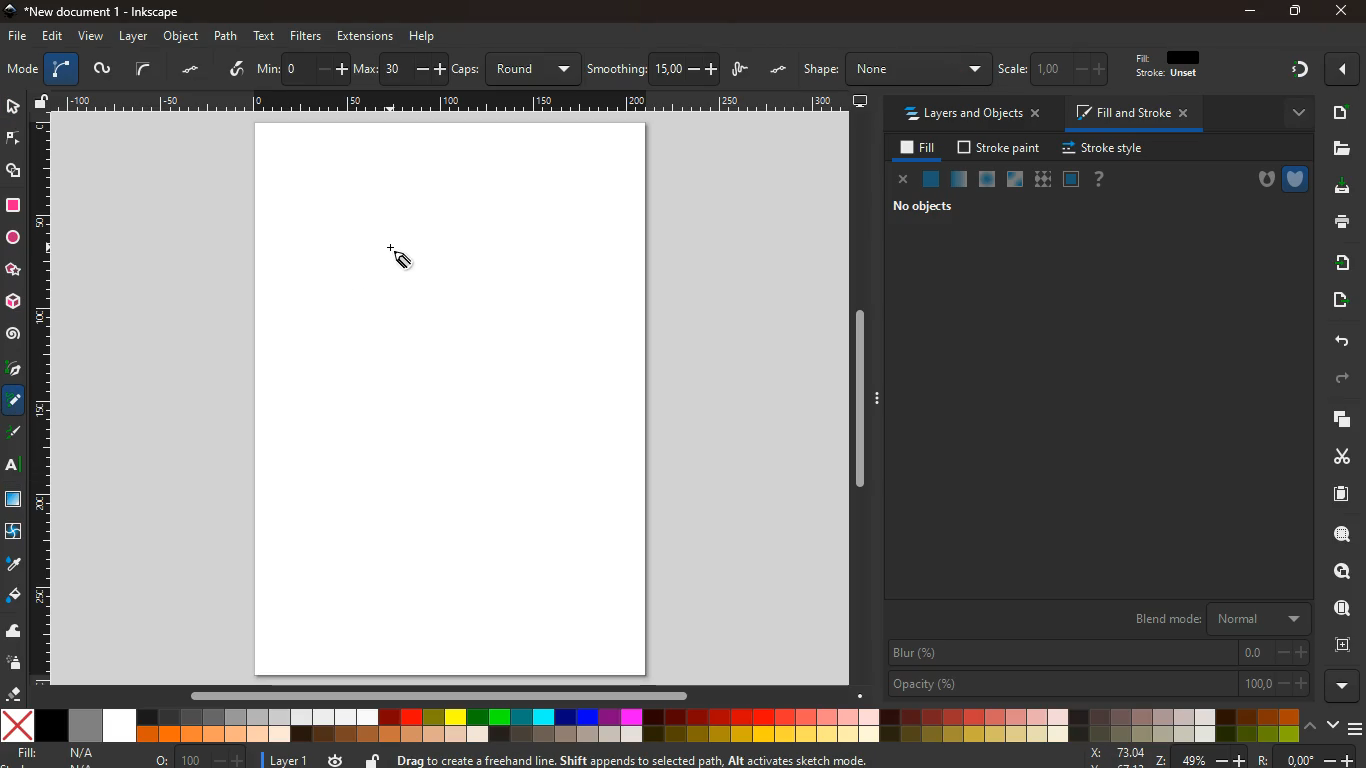  Describe the element at coordinates (12, 105) in the screenshot. I see `select` at that location.